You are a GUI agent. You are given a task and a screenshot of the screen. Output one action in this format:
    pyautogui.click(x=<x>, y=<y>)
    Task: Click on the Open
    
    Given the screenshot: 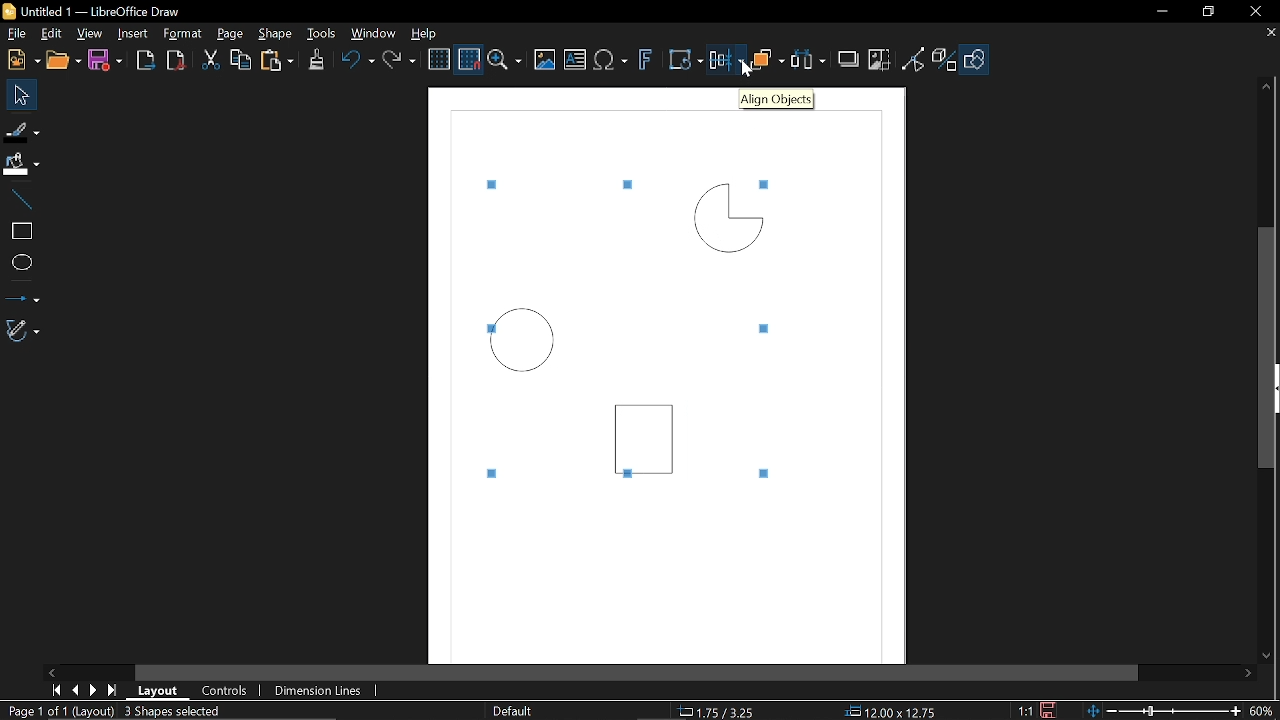 What is the action you would take?
    pyautogui.click(x=62, y=61)
    